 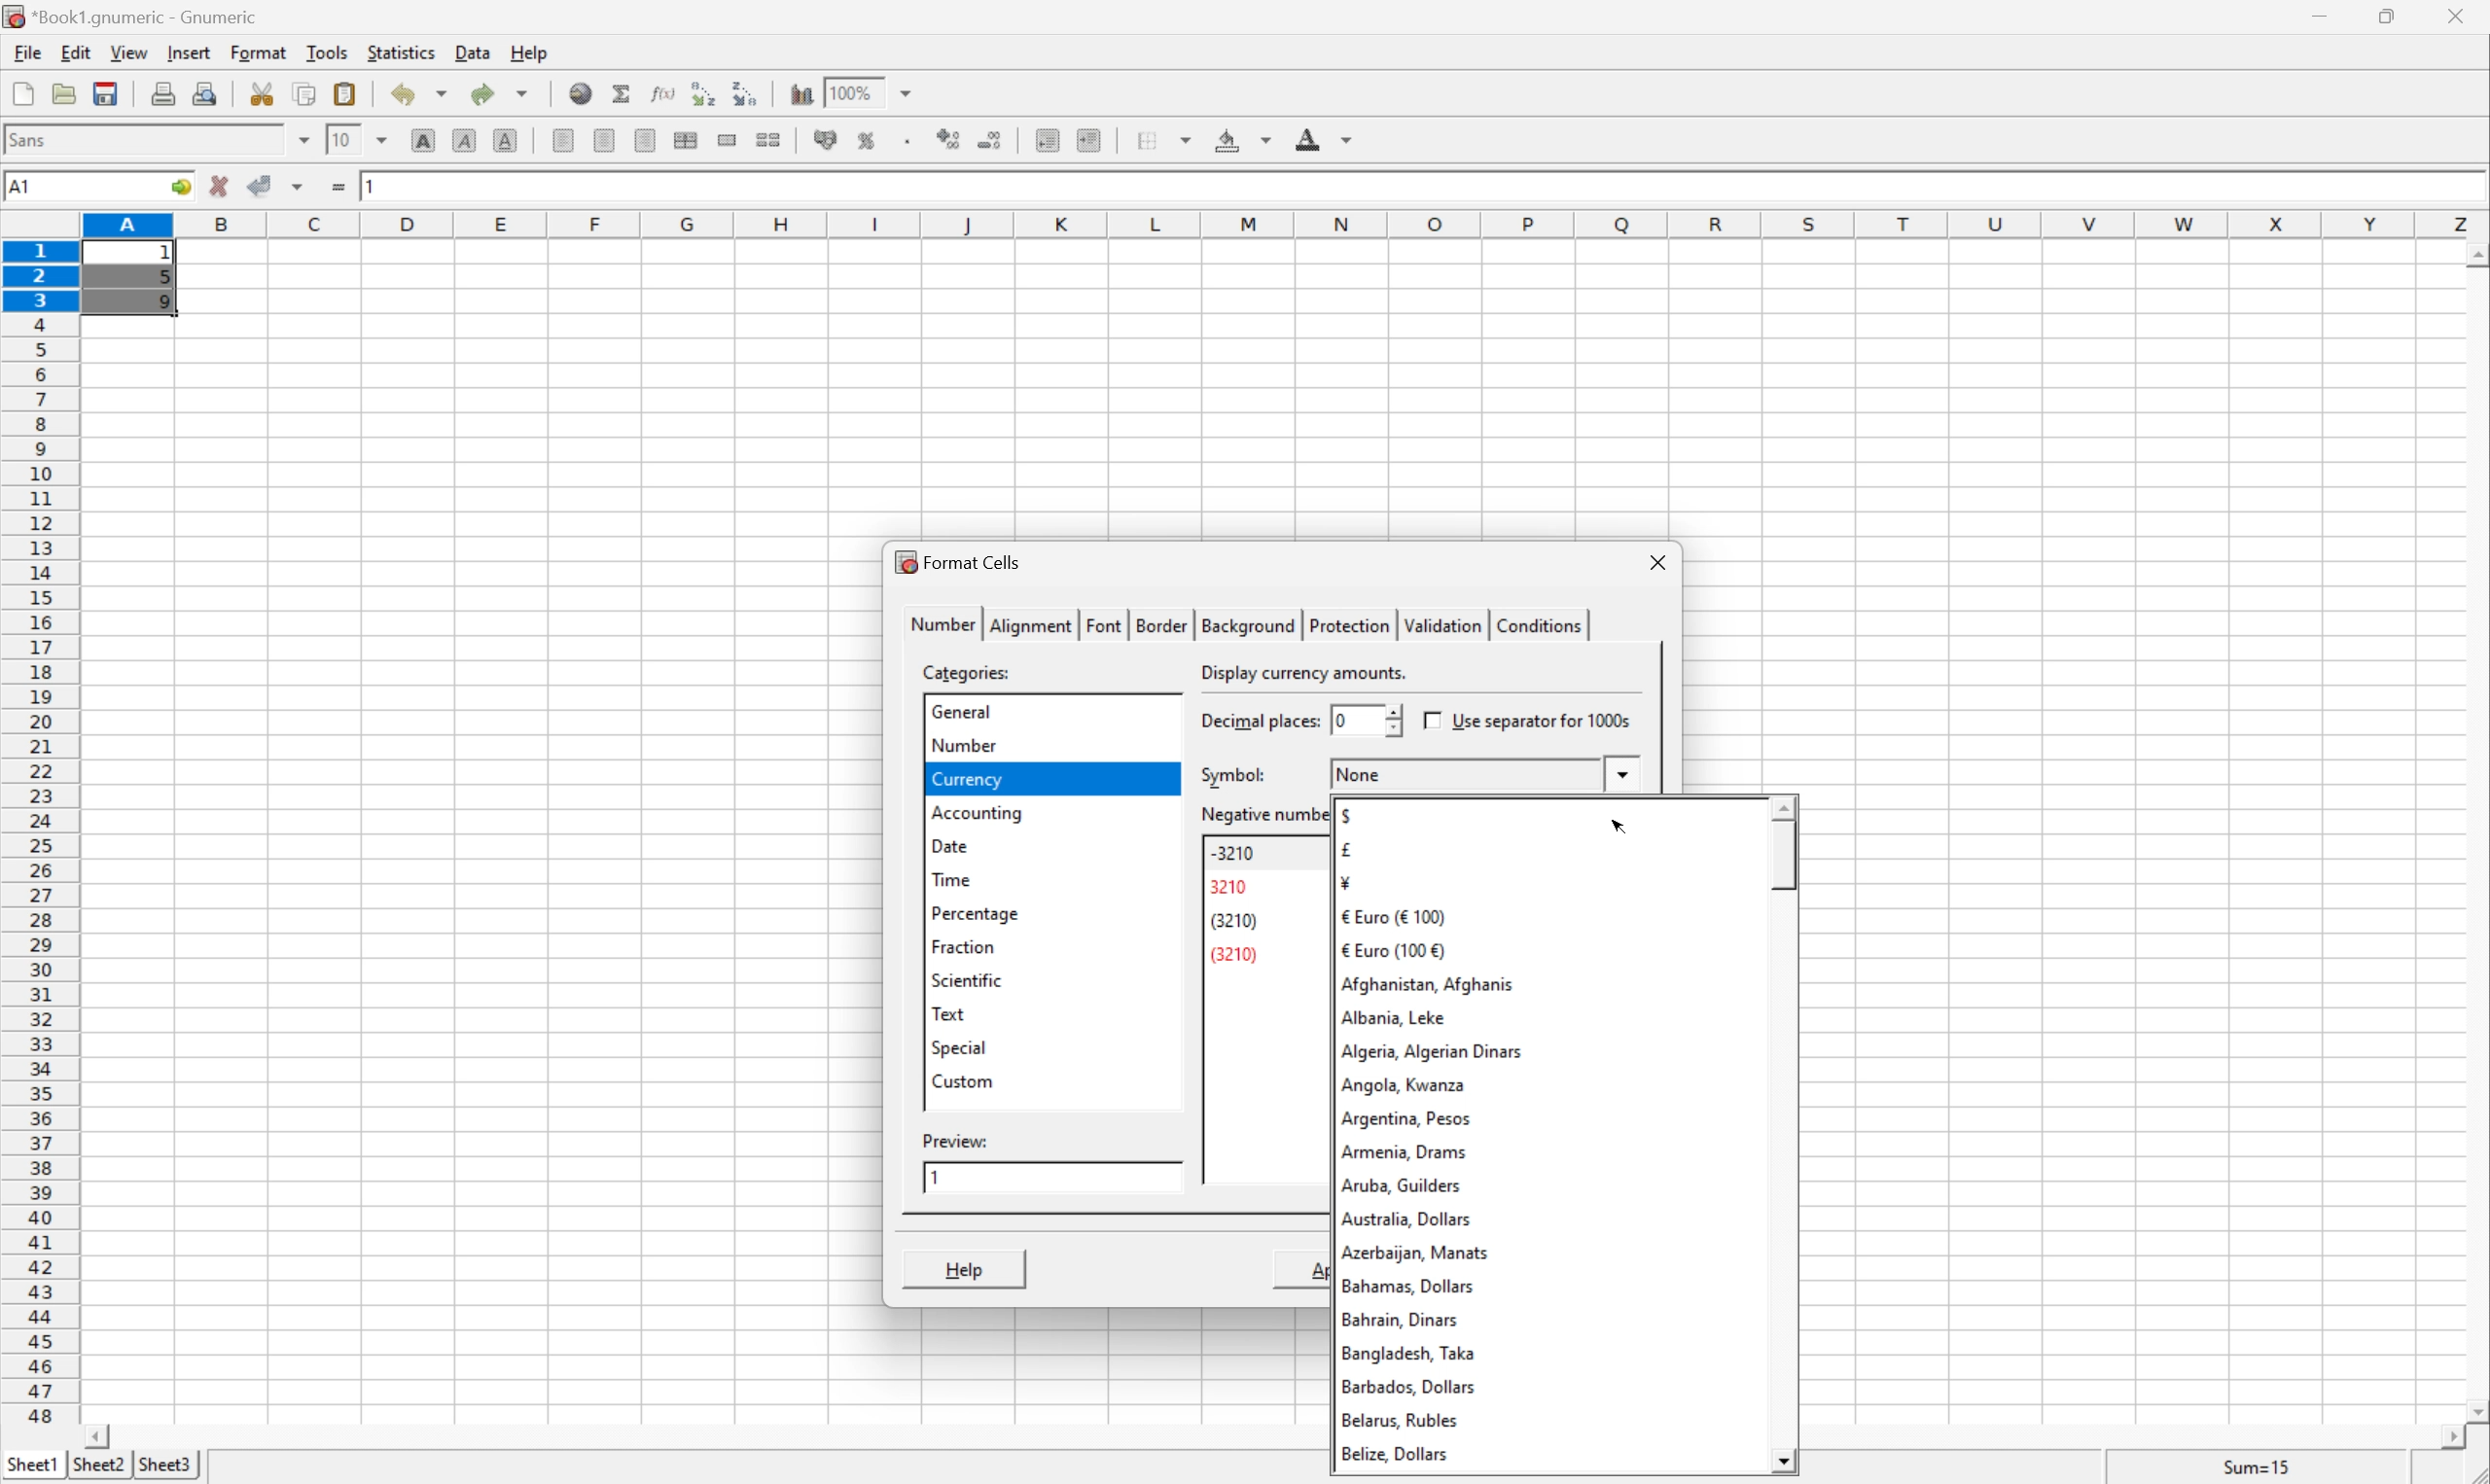 I want to click on scroll left, so click(x=95, y=1438).